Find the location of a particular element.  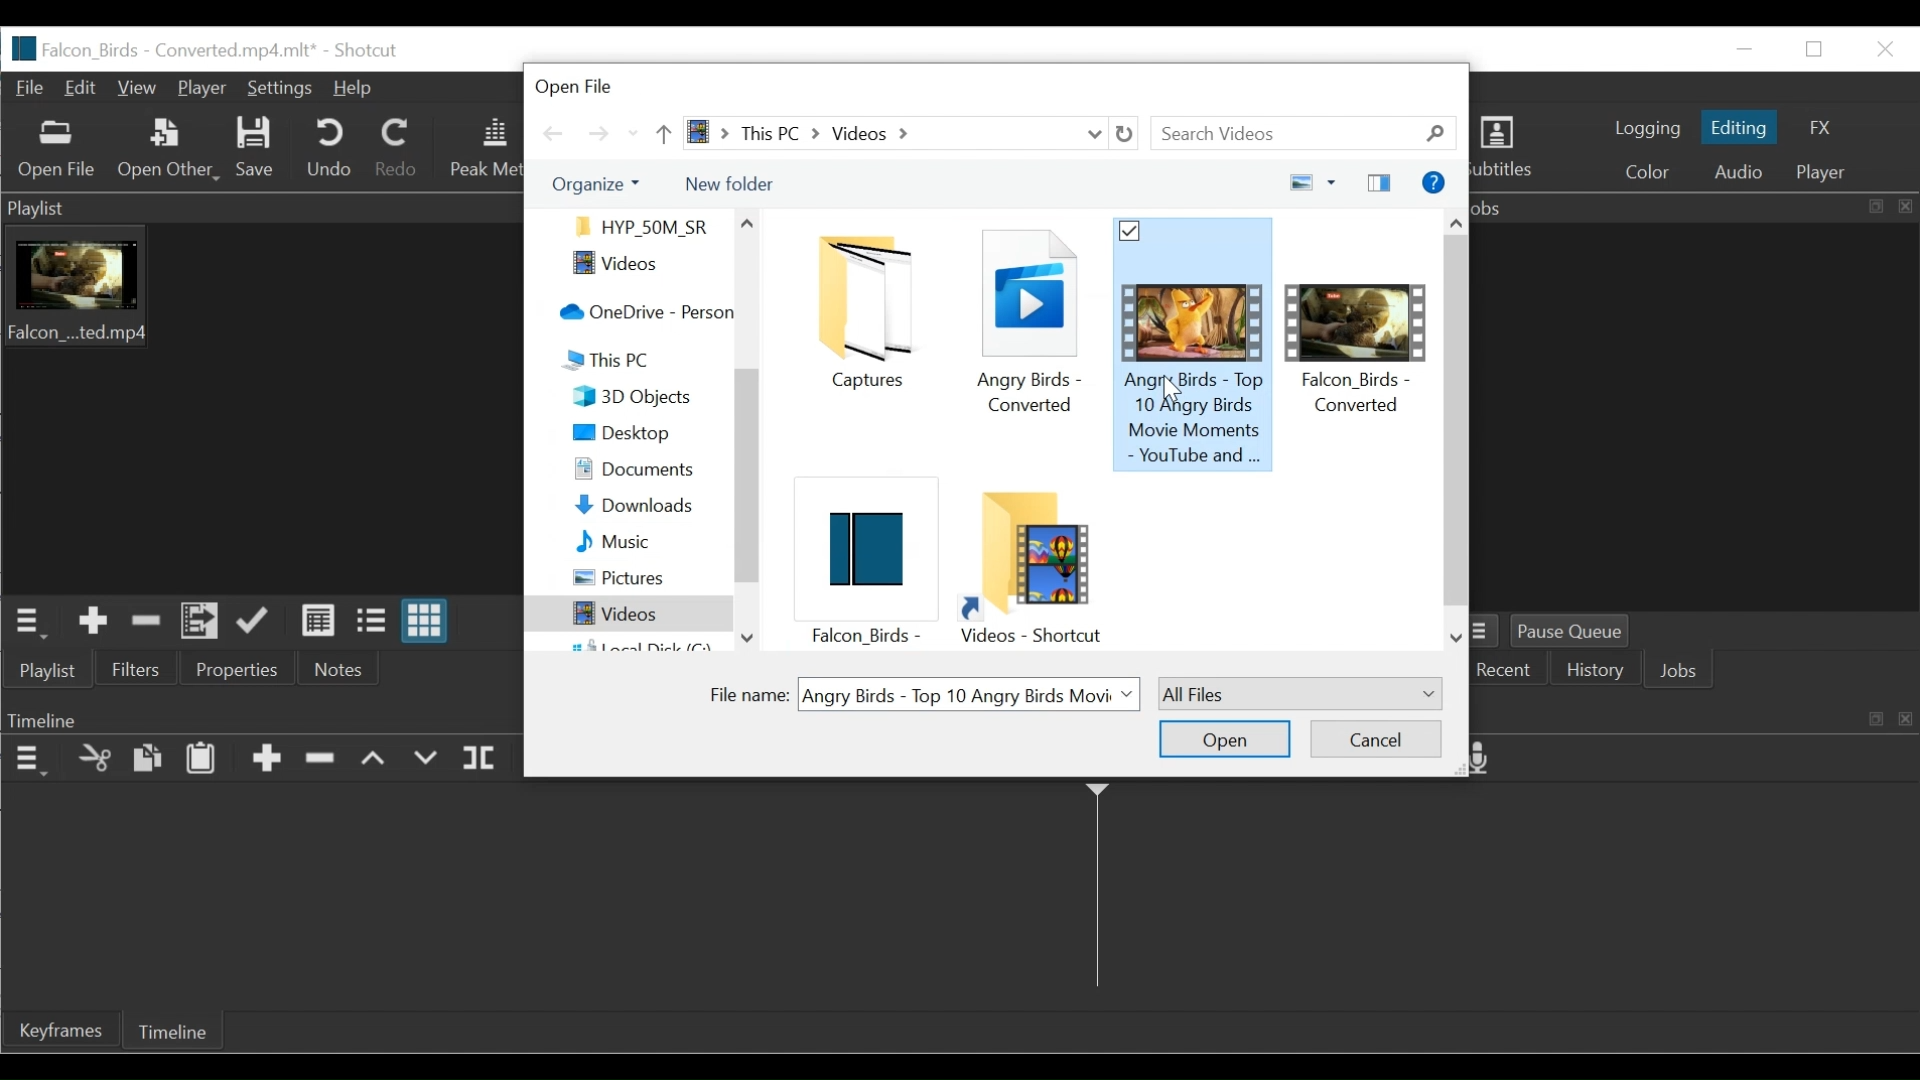

Colr is located at coordinates (1649, 170).